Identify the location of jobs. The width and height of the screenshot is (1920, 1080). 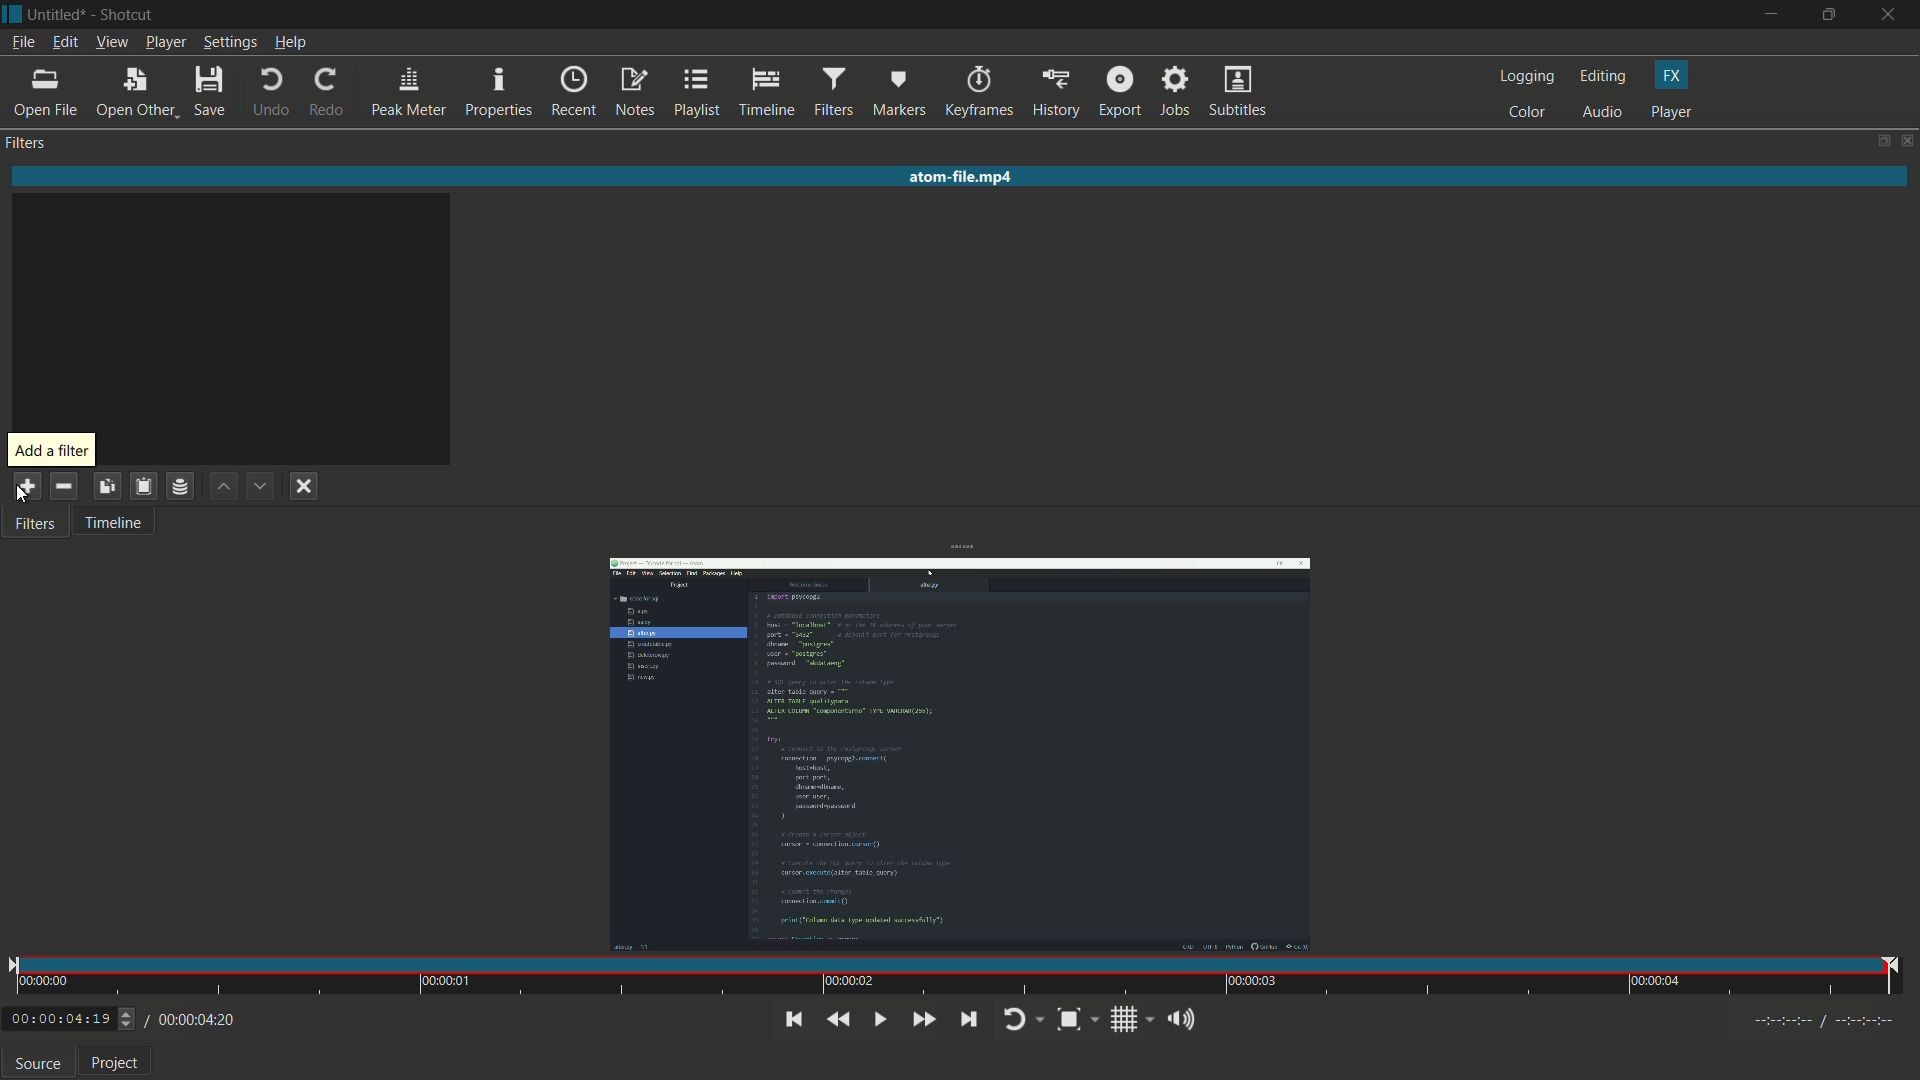
(1171, 93).